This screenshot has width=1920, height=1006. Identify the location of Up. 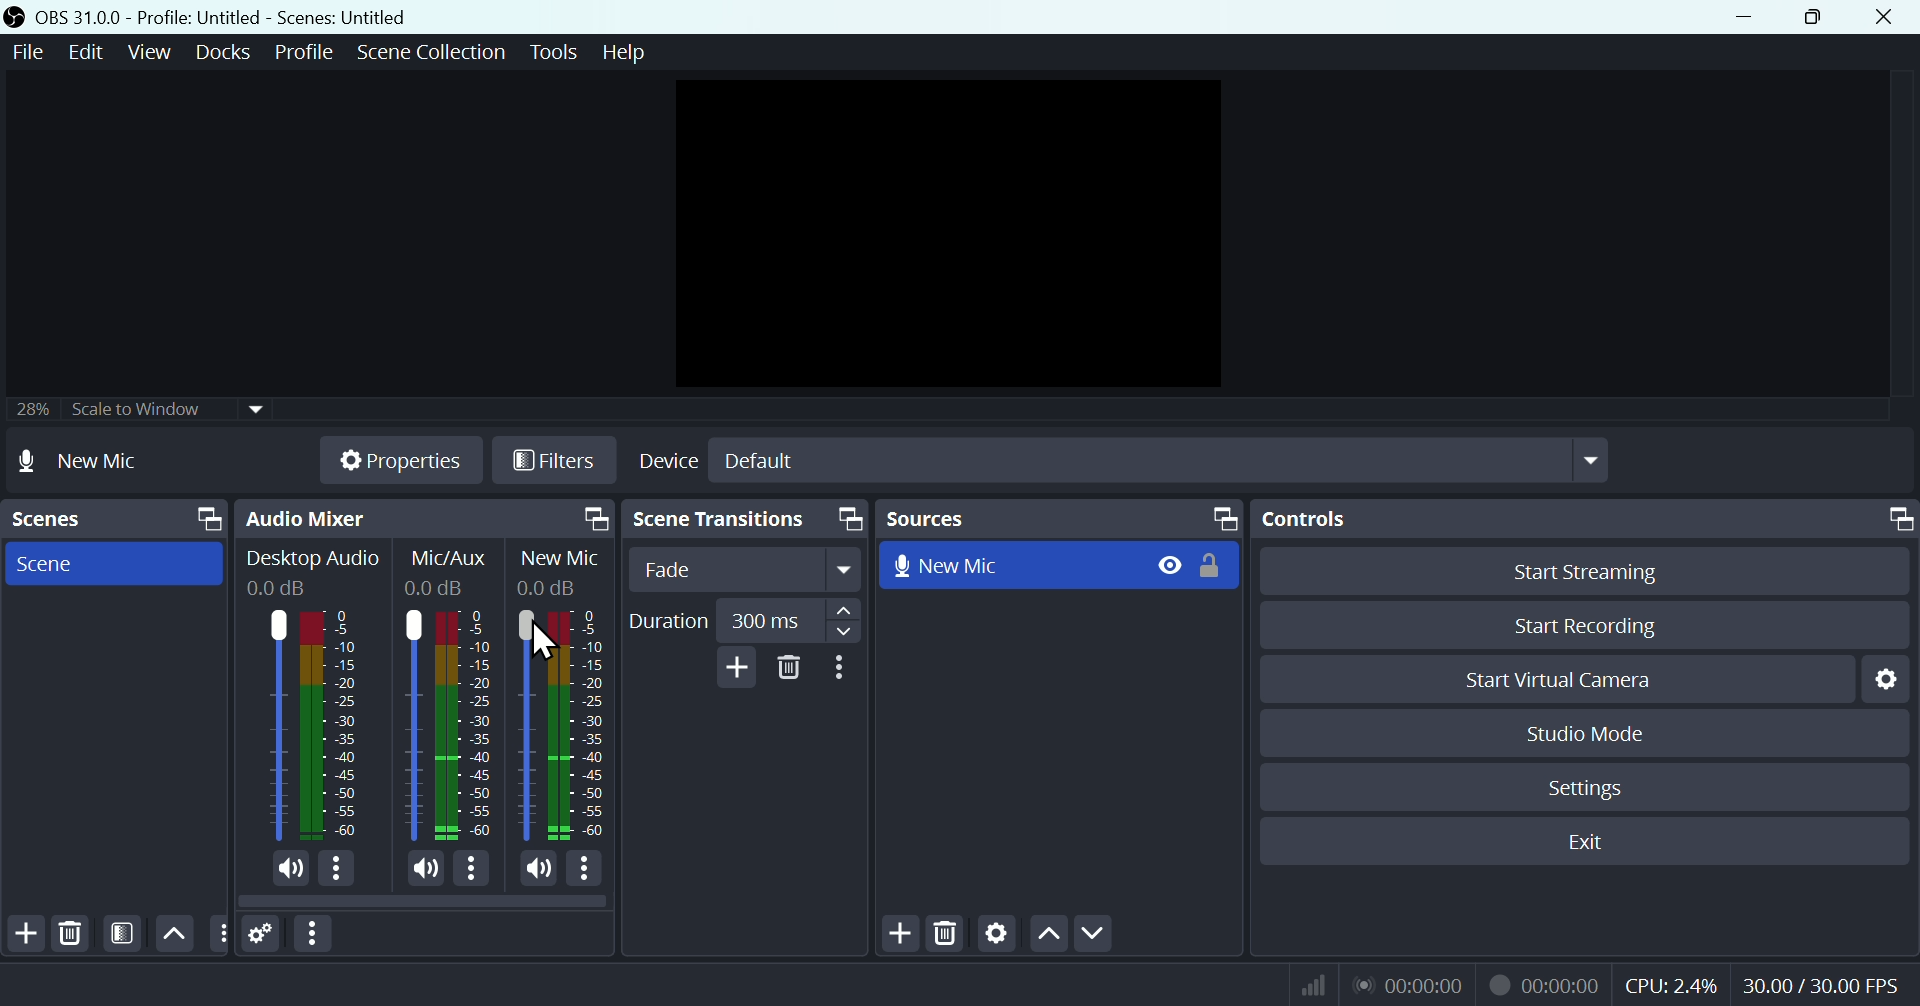
(1047, 937).